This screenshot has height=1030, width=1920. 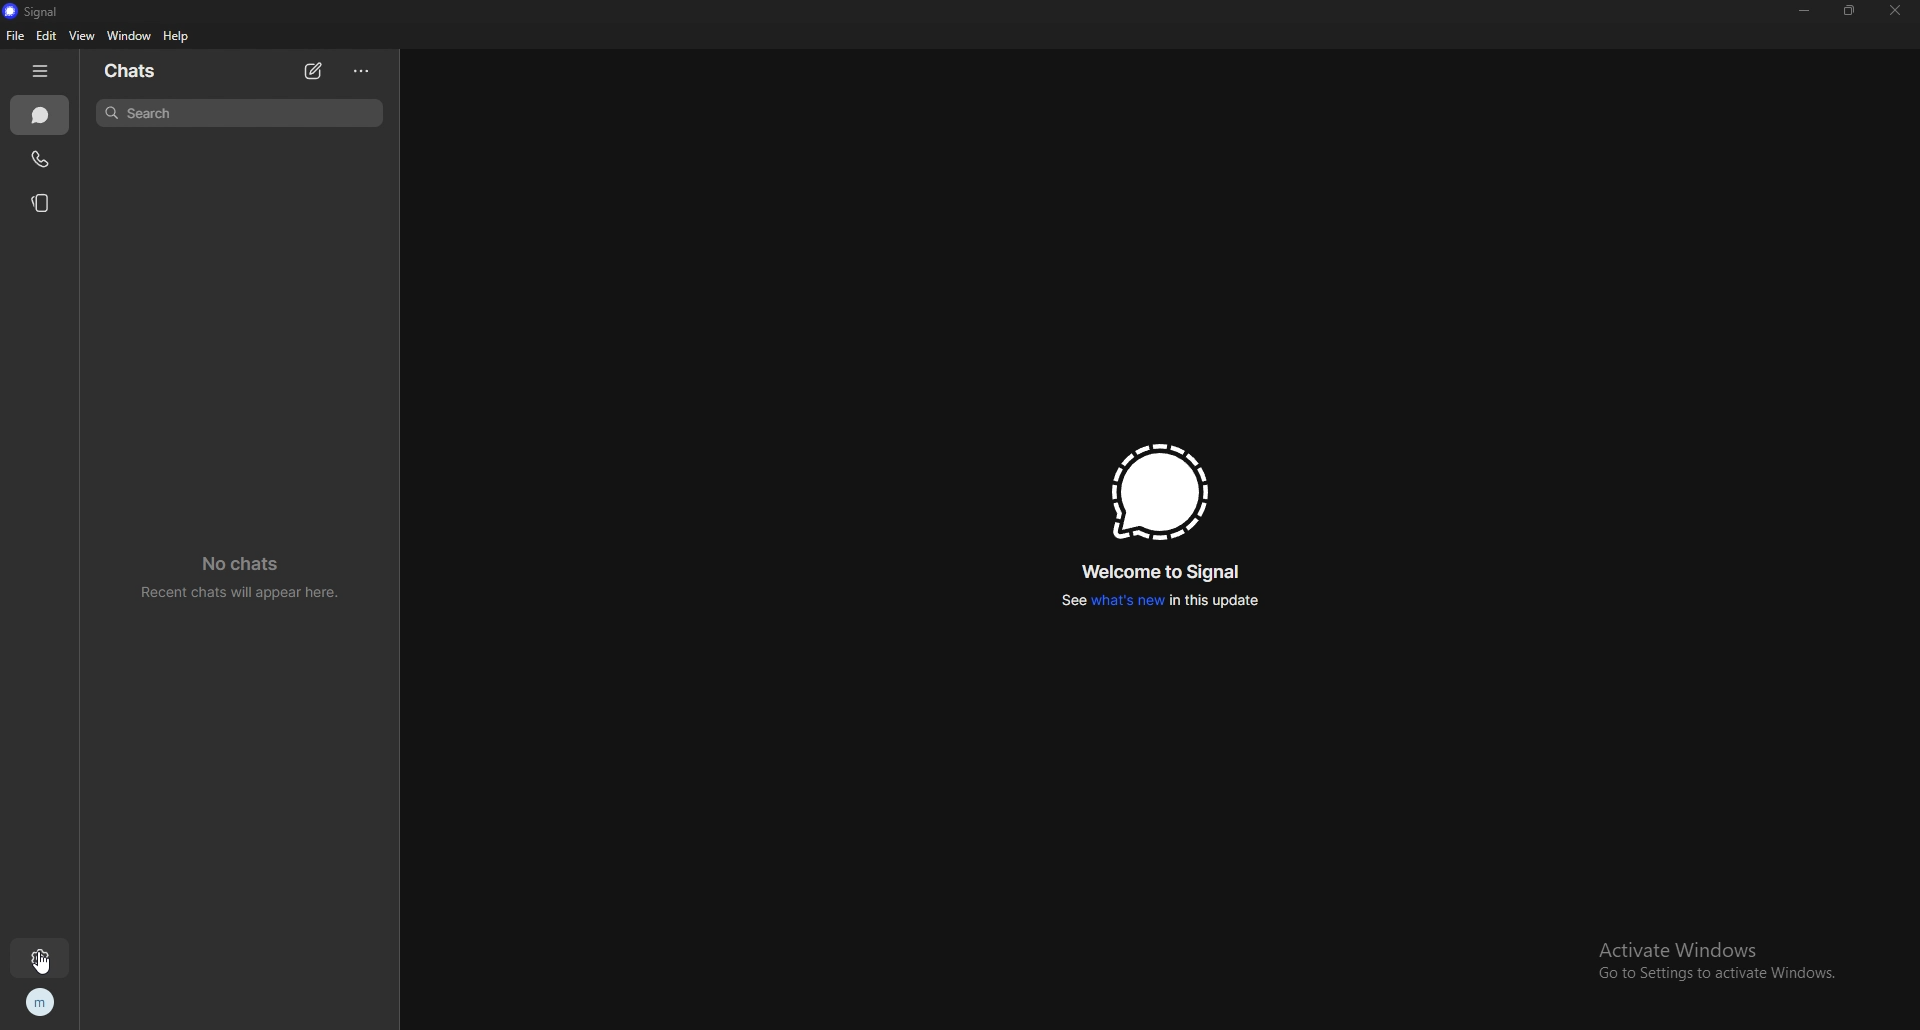 I want to click on hide tab, so click(x=40, y=71).